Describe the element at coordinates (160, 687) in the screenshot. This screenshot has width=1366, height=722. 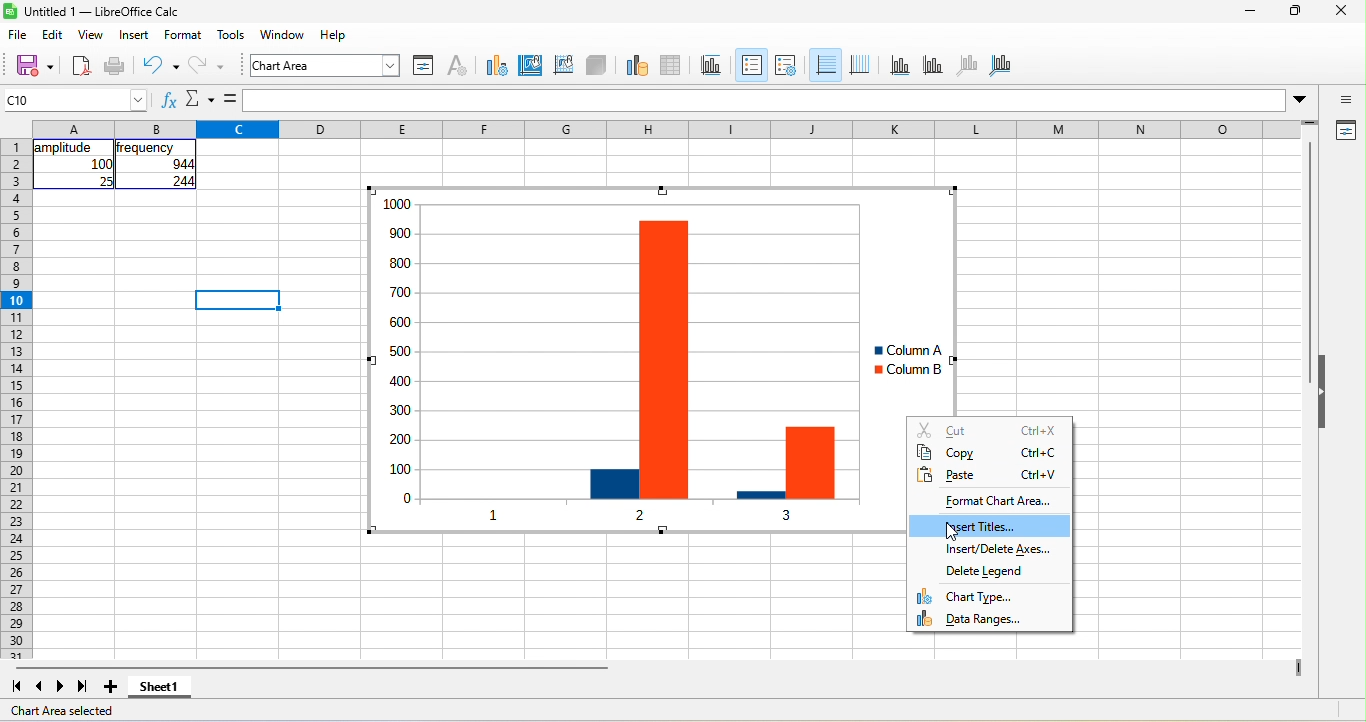
I see `sheet 1` at that location.